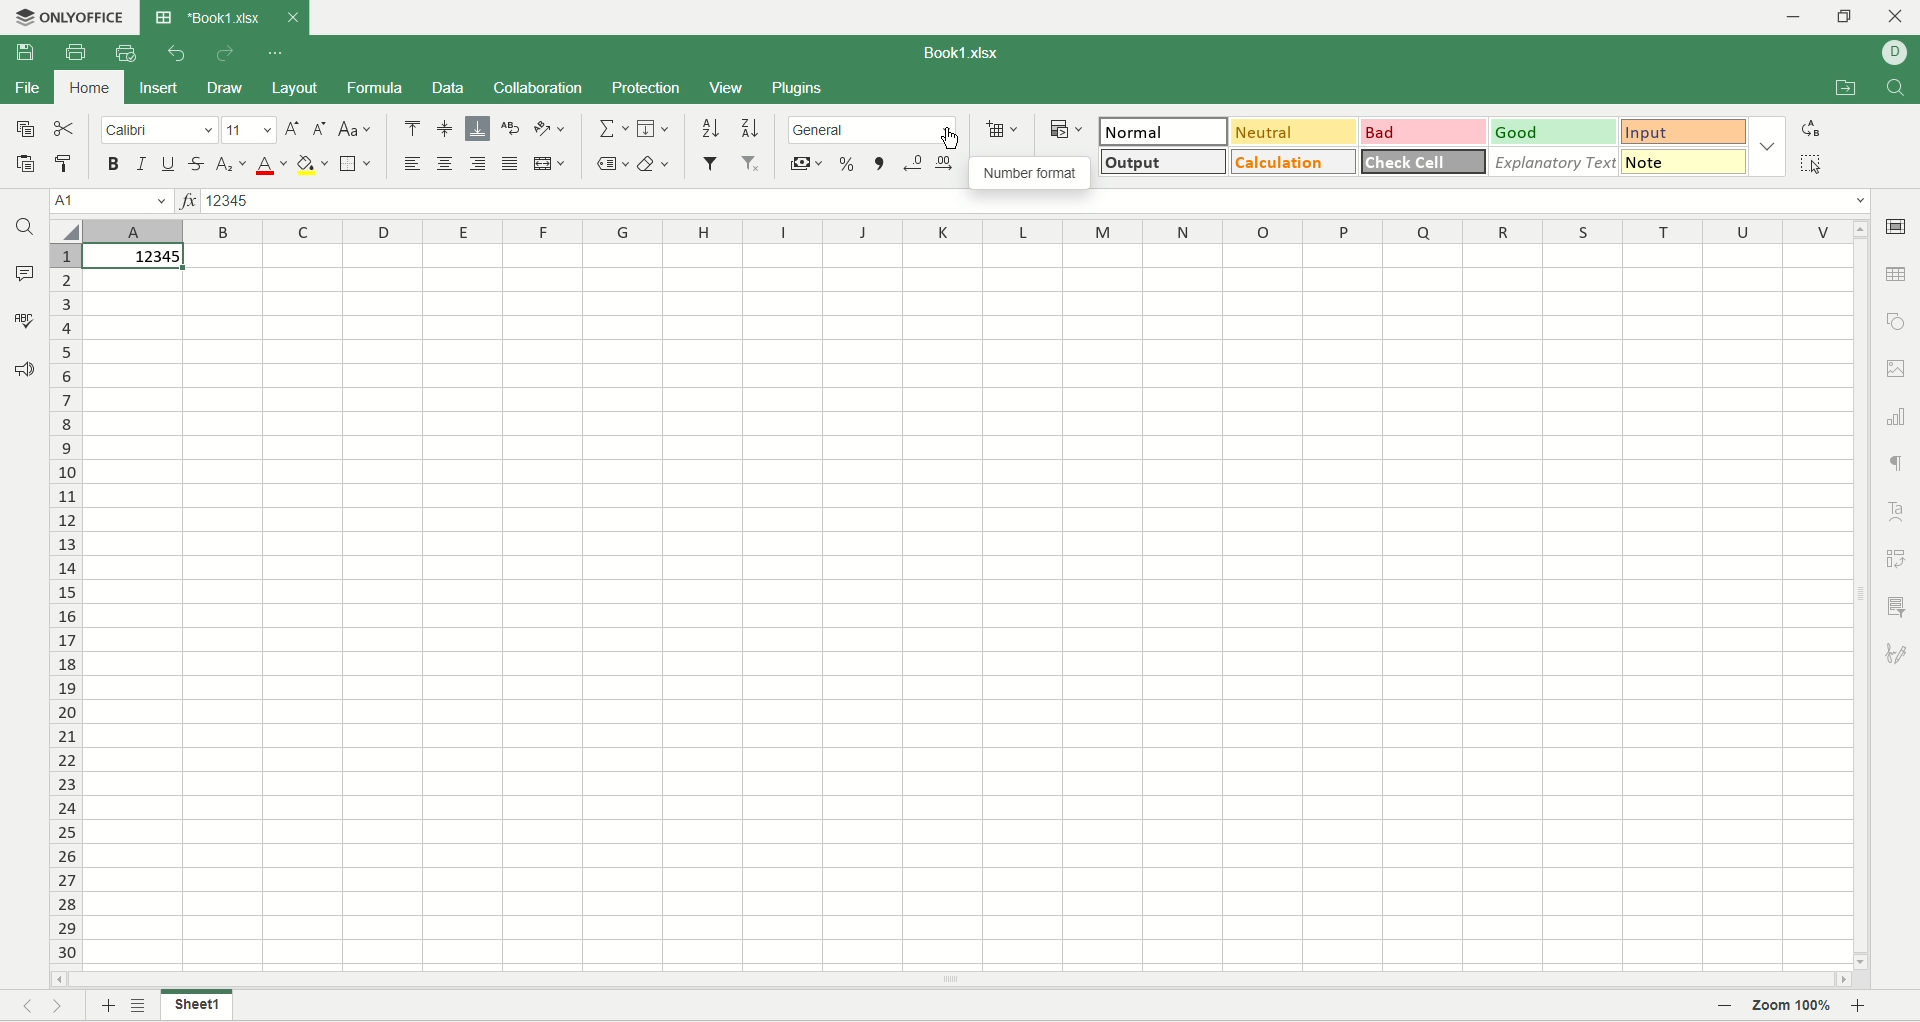 The image size is (1920, 1022). What do you see at coordinates (615, 129) in the screenshot?
I see `summation` at bounding box center [615, 129].